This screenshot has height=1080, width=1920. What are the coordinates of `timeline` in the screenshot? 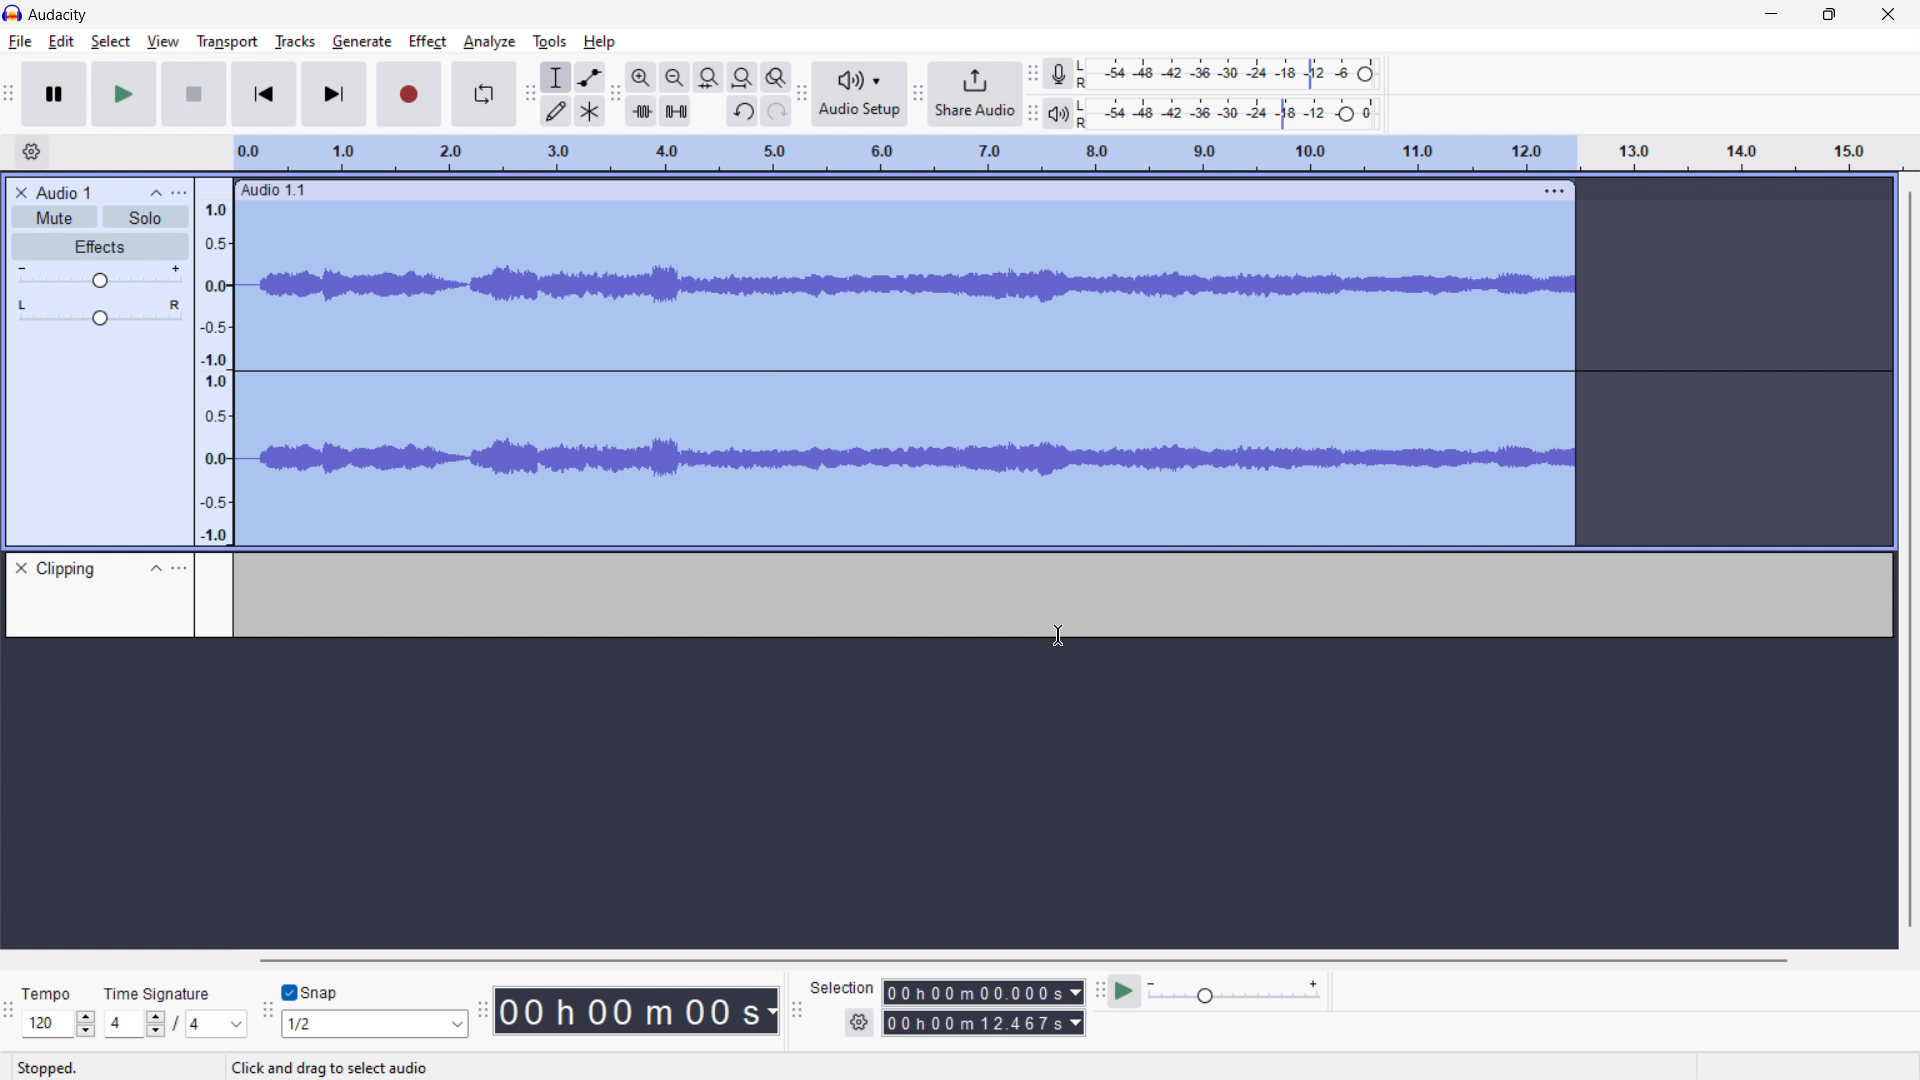 It's located at (1066, 153).